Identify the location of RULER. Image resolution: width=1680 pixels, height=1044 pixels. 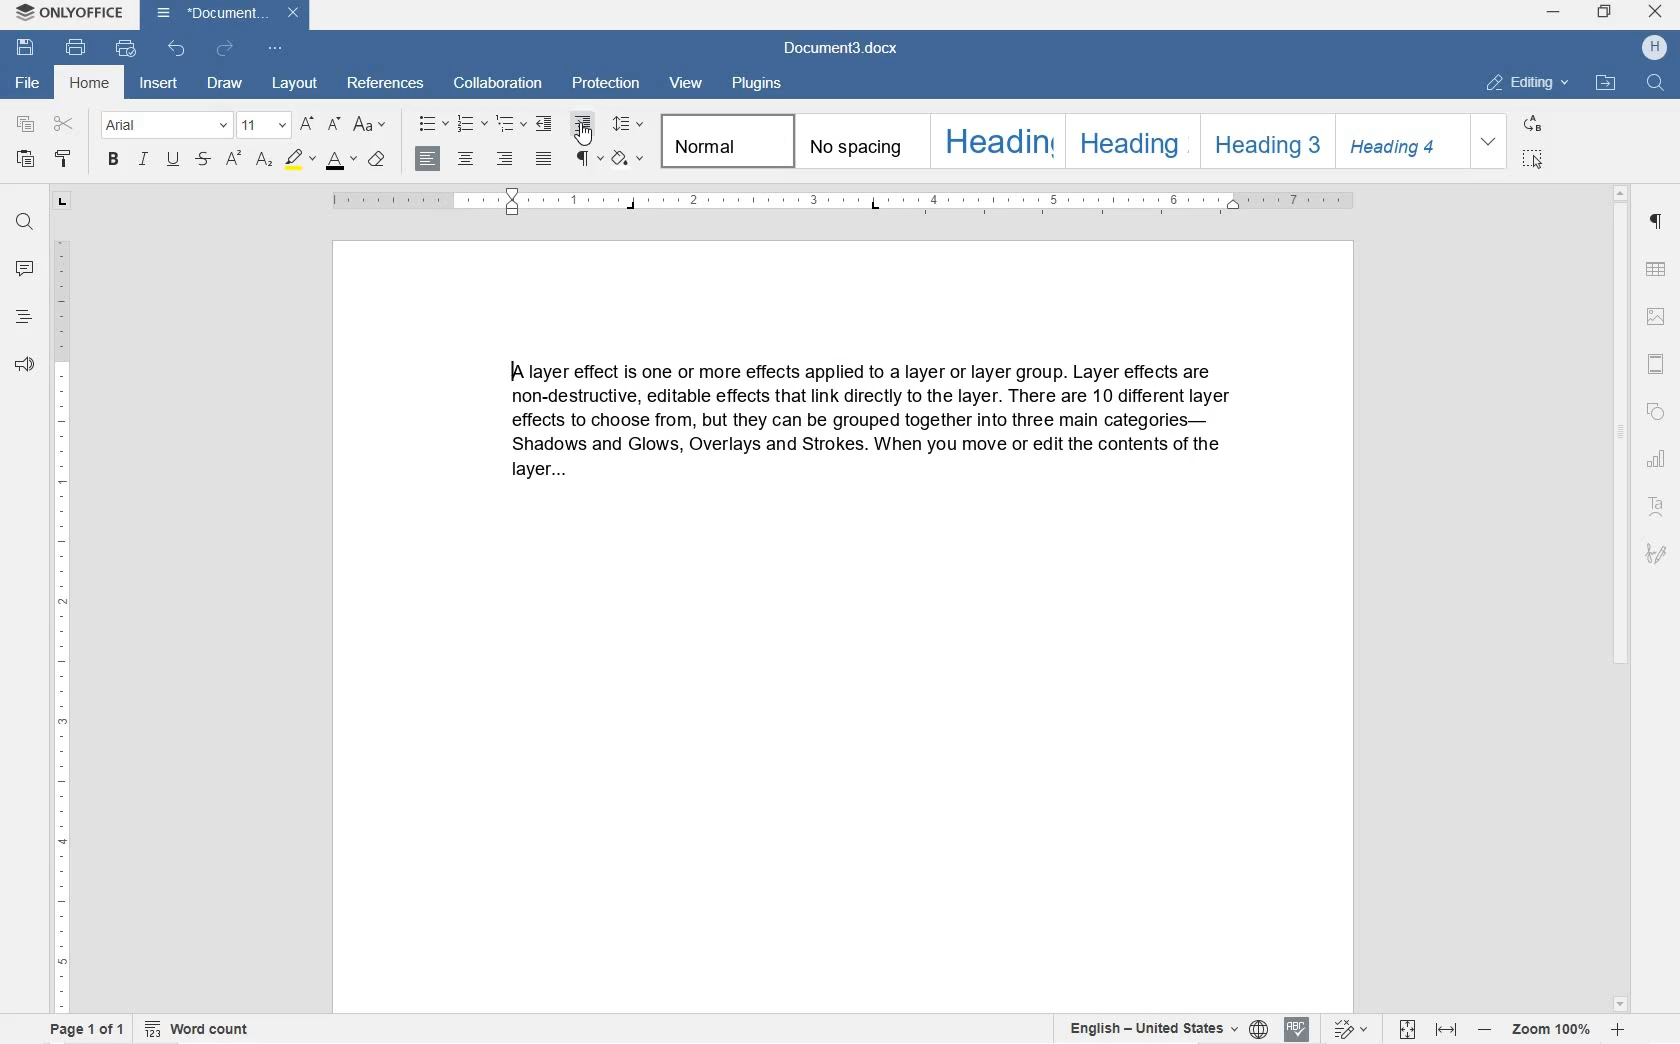
(59, 623).